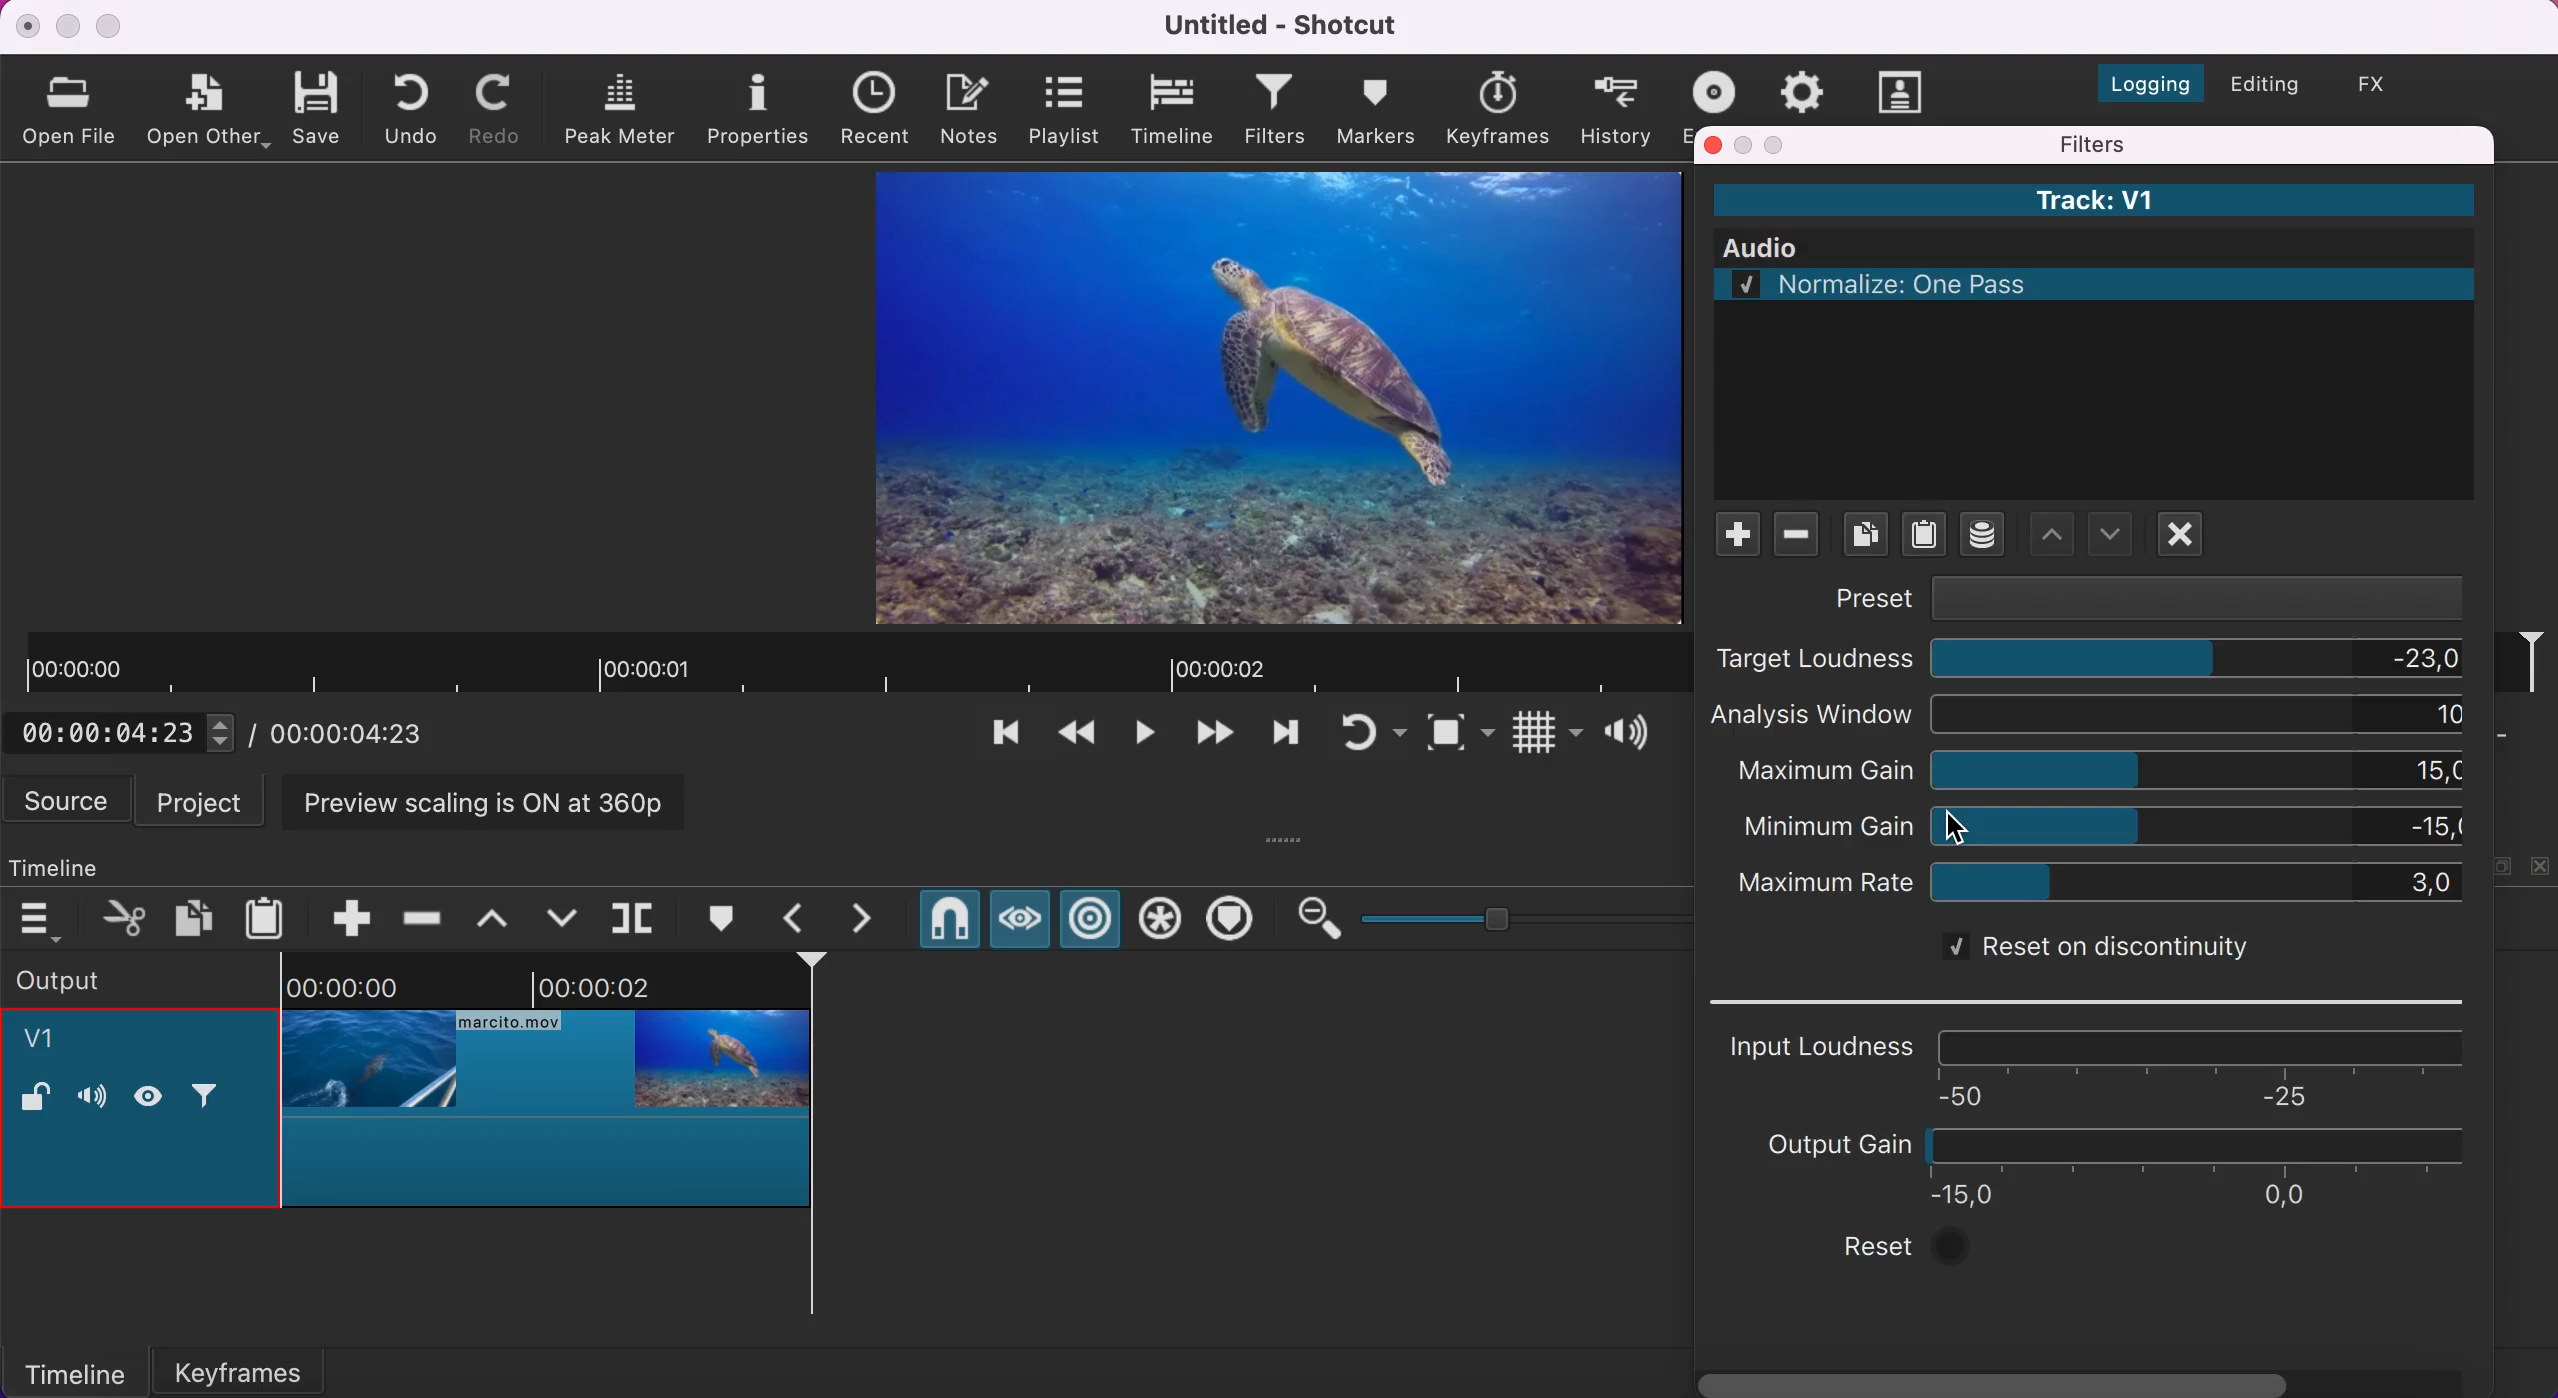 The width and height of the screenshot is (2558, 1398). Describe the element at coordinates (1375, 109) in the screenshot. I see `markers` at that location.